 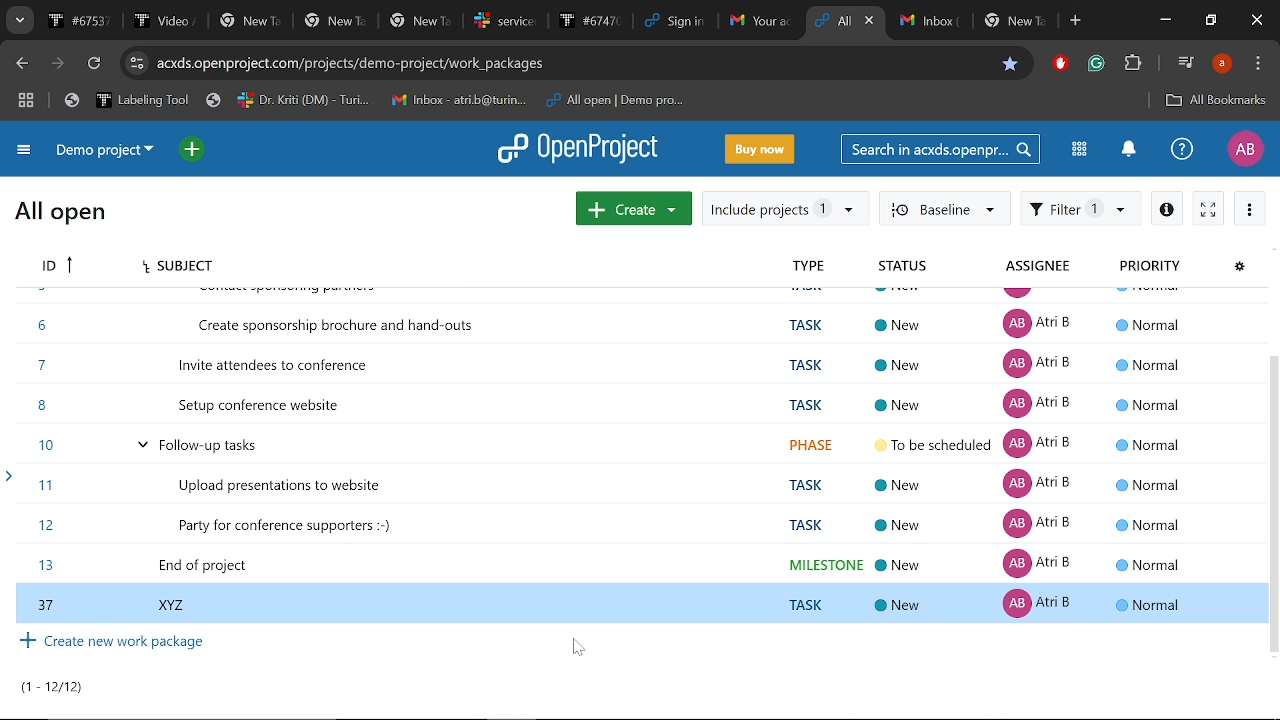 What do you see at coordinates (1257, 64) in the screenshot?
I see `Customize and control chrome` at bounding box center [1257, 64].